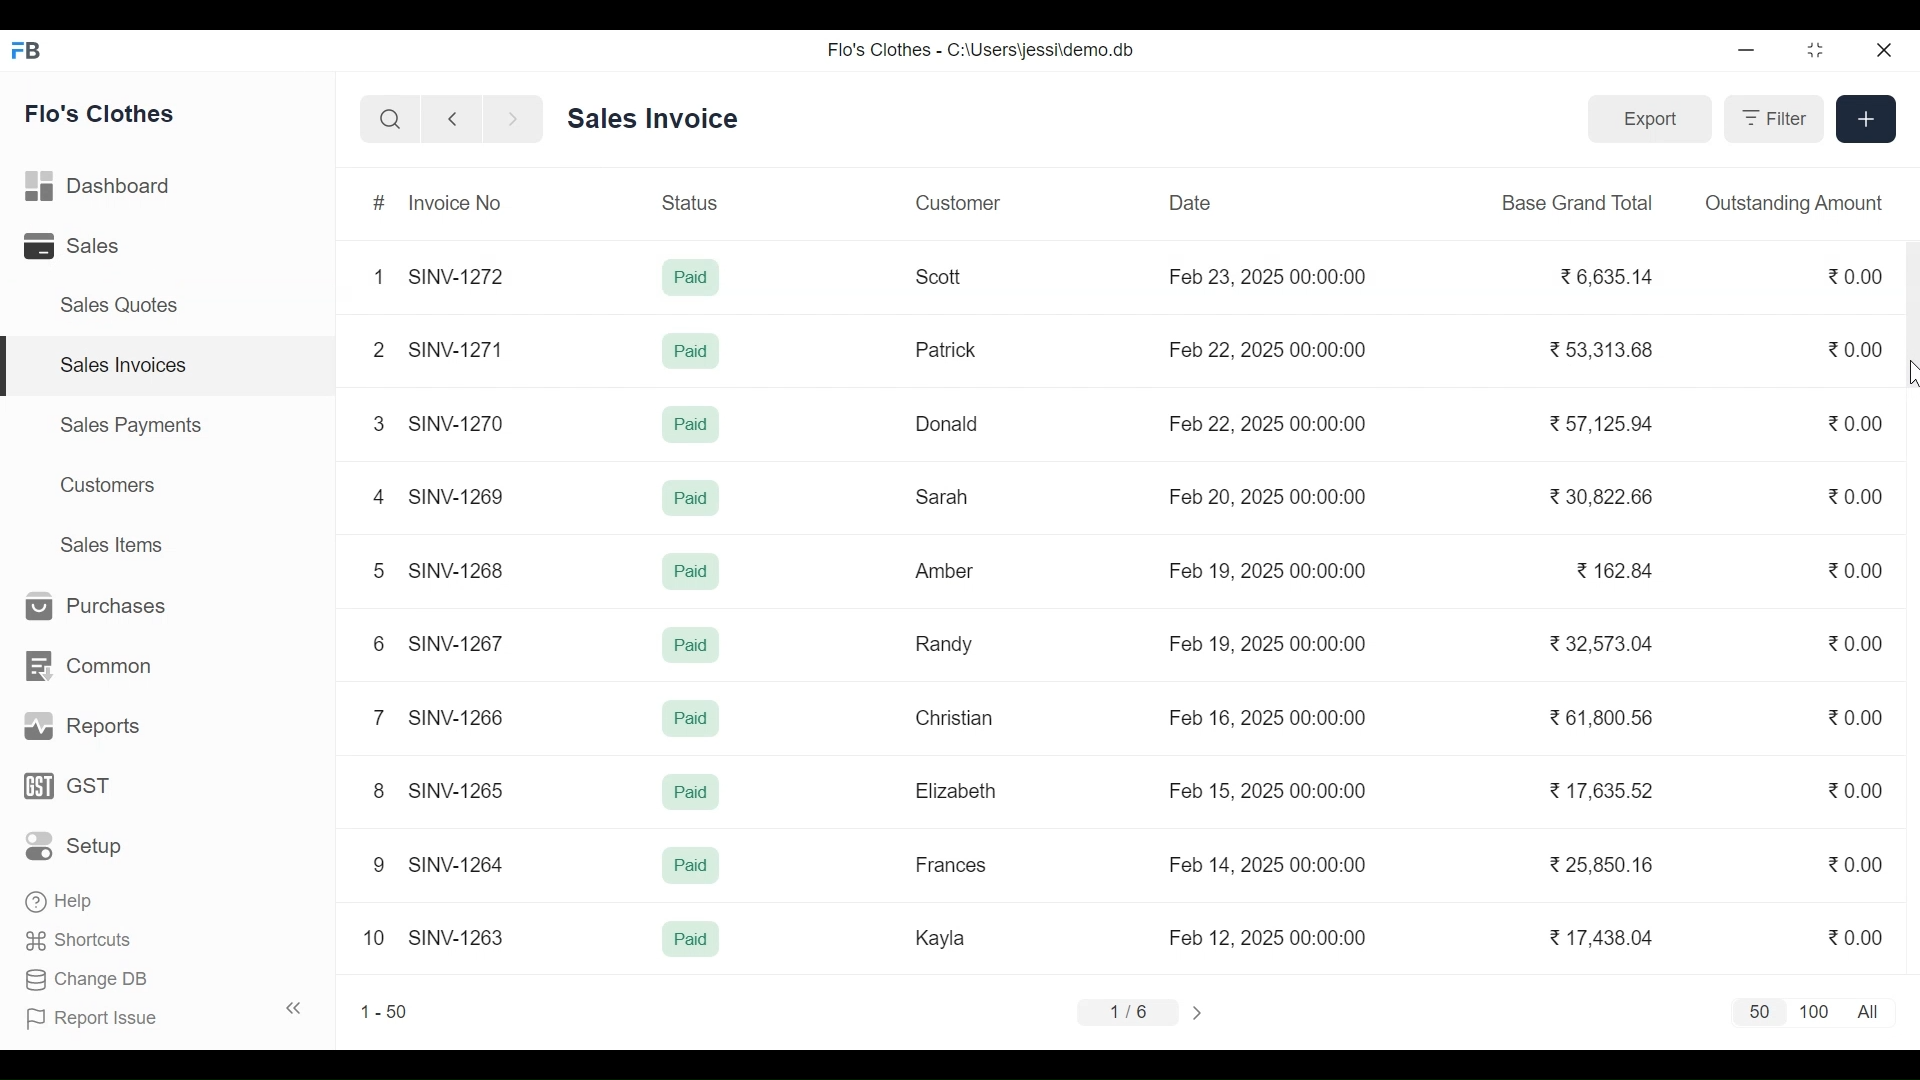  I want to click on 1100, so click(1815, 1013).